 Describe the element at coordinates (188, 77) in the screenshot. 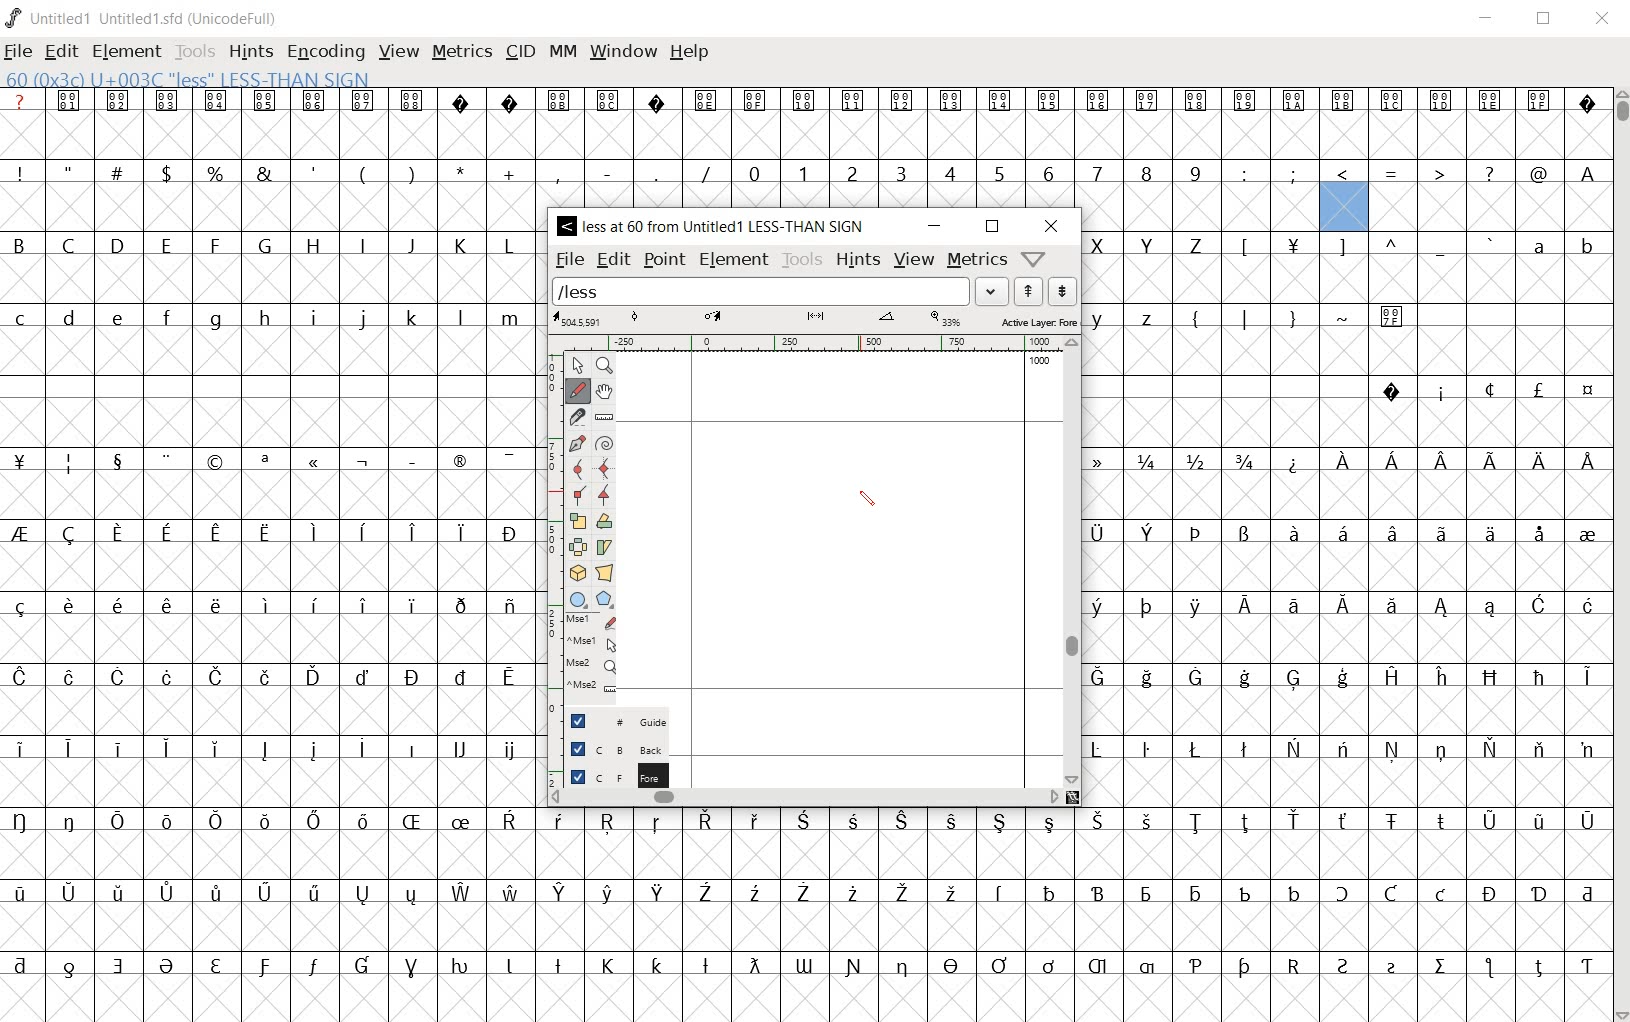

I see `60 (0*3c) U+003c "less" LESS-THAN-SIGN` at that location.